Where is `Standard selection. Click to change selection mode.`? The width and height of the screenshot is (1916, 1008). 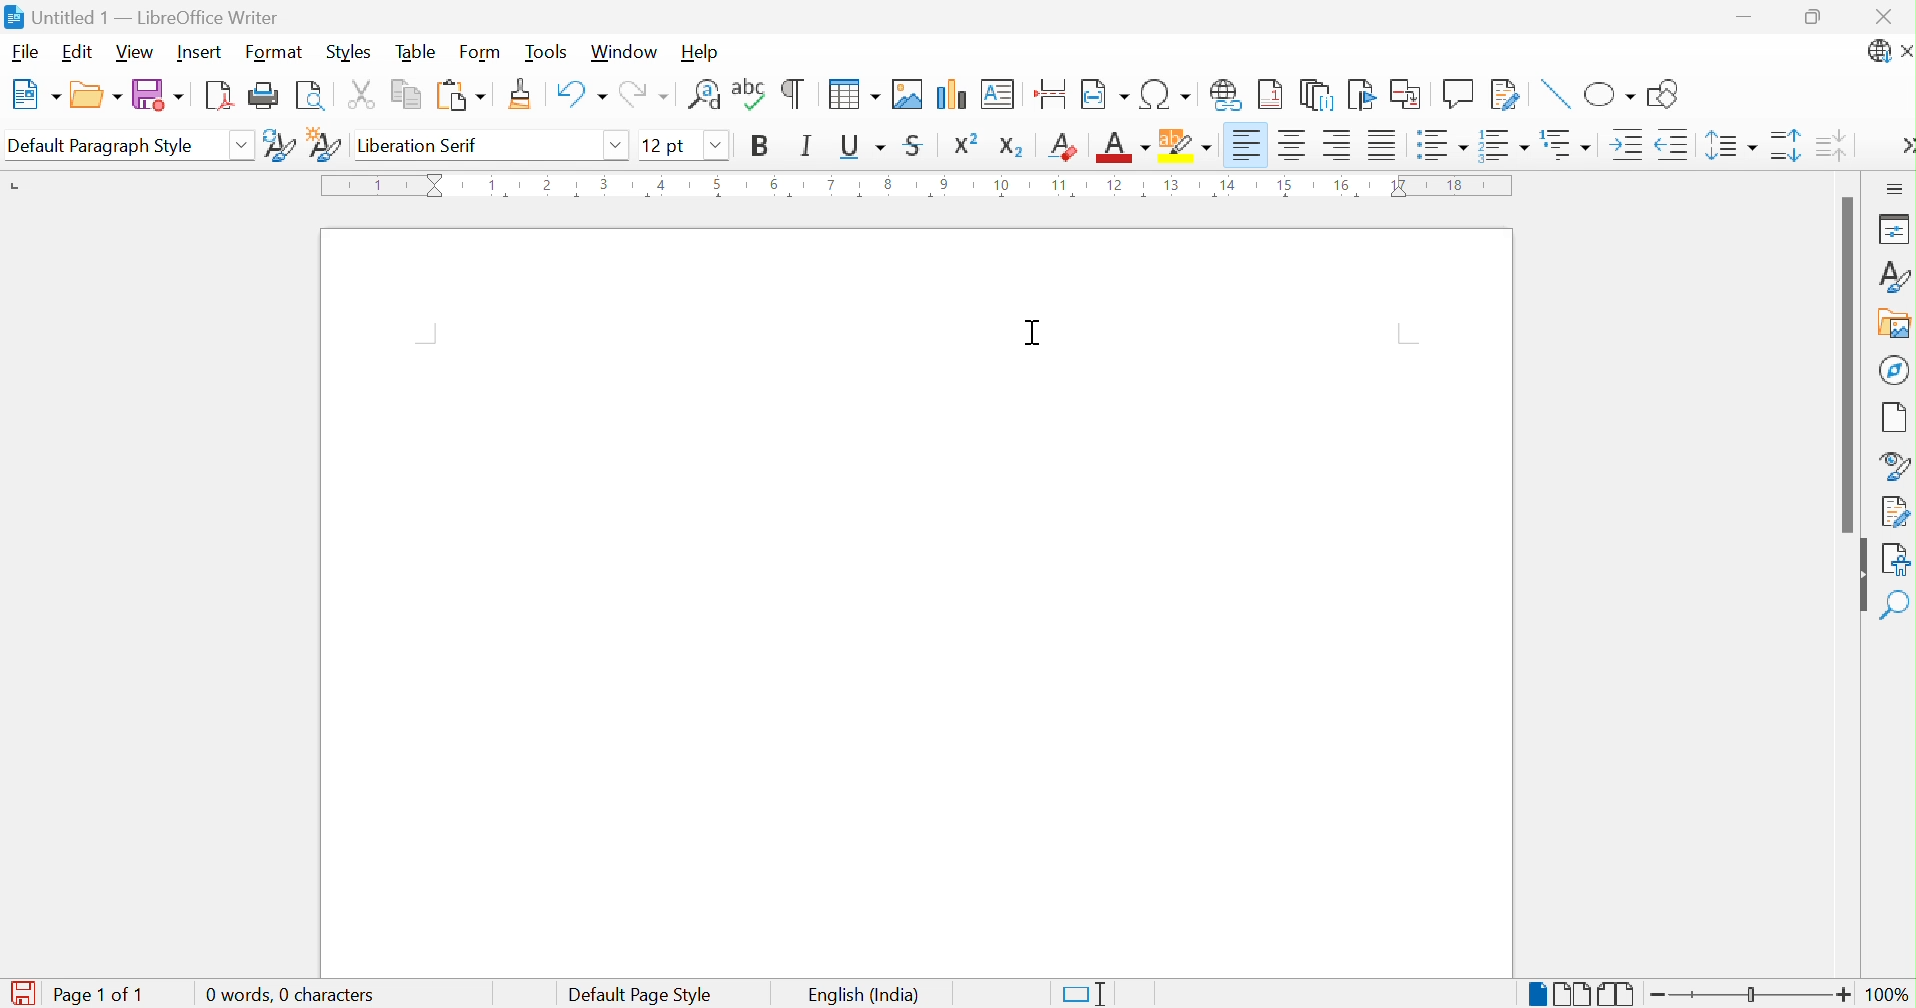
Standard selection. Click to change selection mode. is located at coordinates (1081, 995).